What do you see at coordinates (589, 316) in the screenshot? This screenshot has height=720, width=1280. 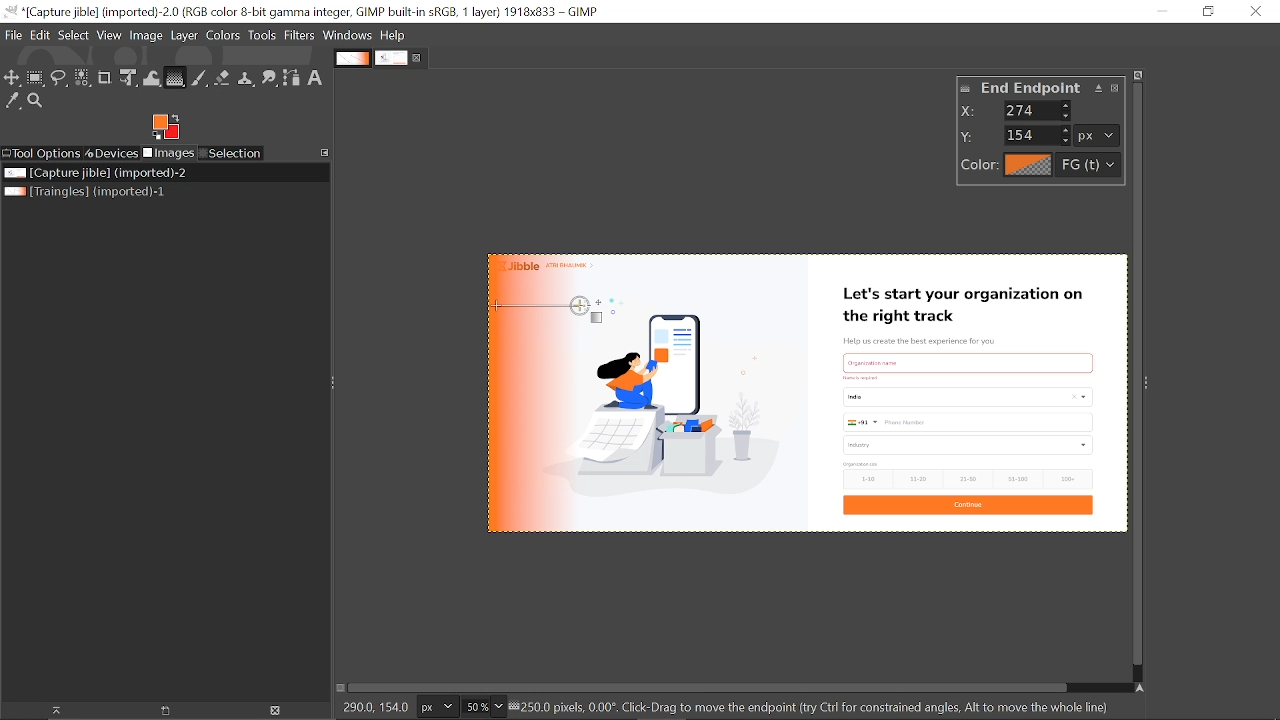 I see `Cursor` at bounding box center [589, 316].